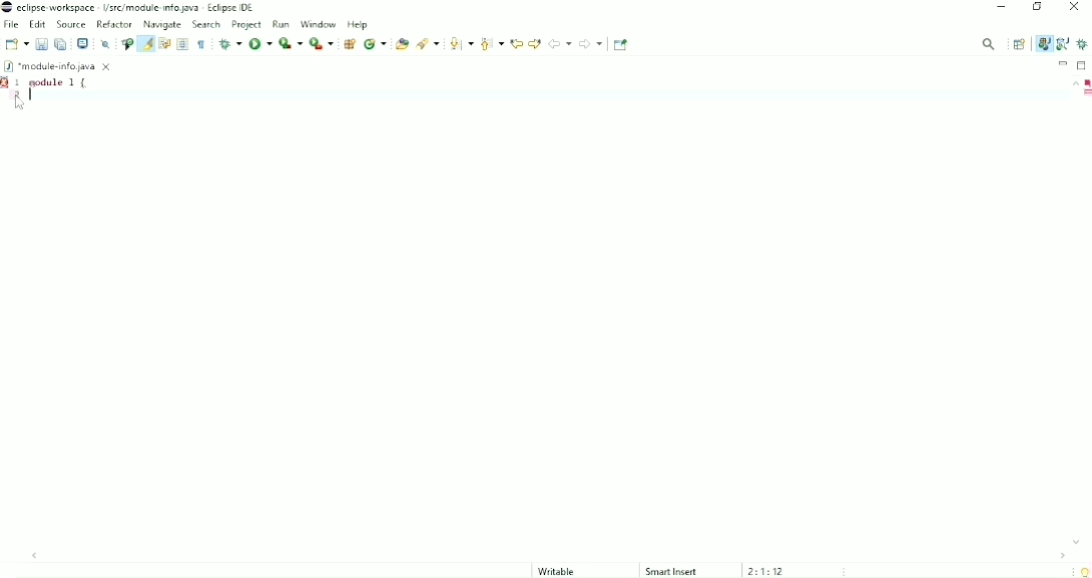 The image size is (1092, 578). I want to click on Coverage, so click(290, 43).